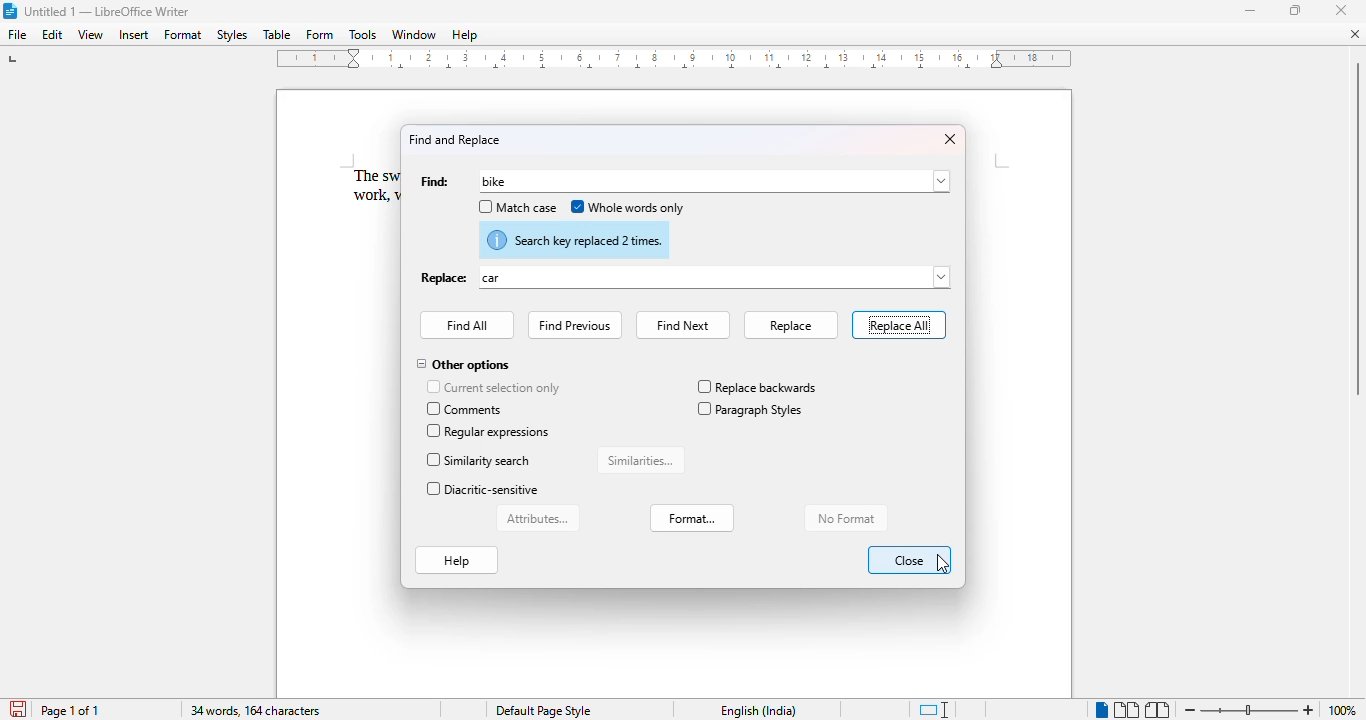  Describe the element at coordinates (90, 34) in the screenshot. I see `view` at that location.